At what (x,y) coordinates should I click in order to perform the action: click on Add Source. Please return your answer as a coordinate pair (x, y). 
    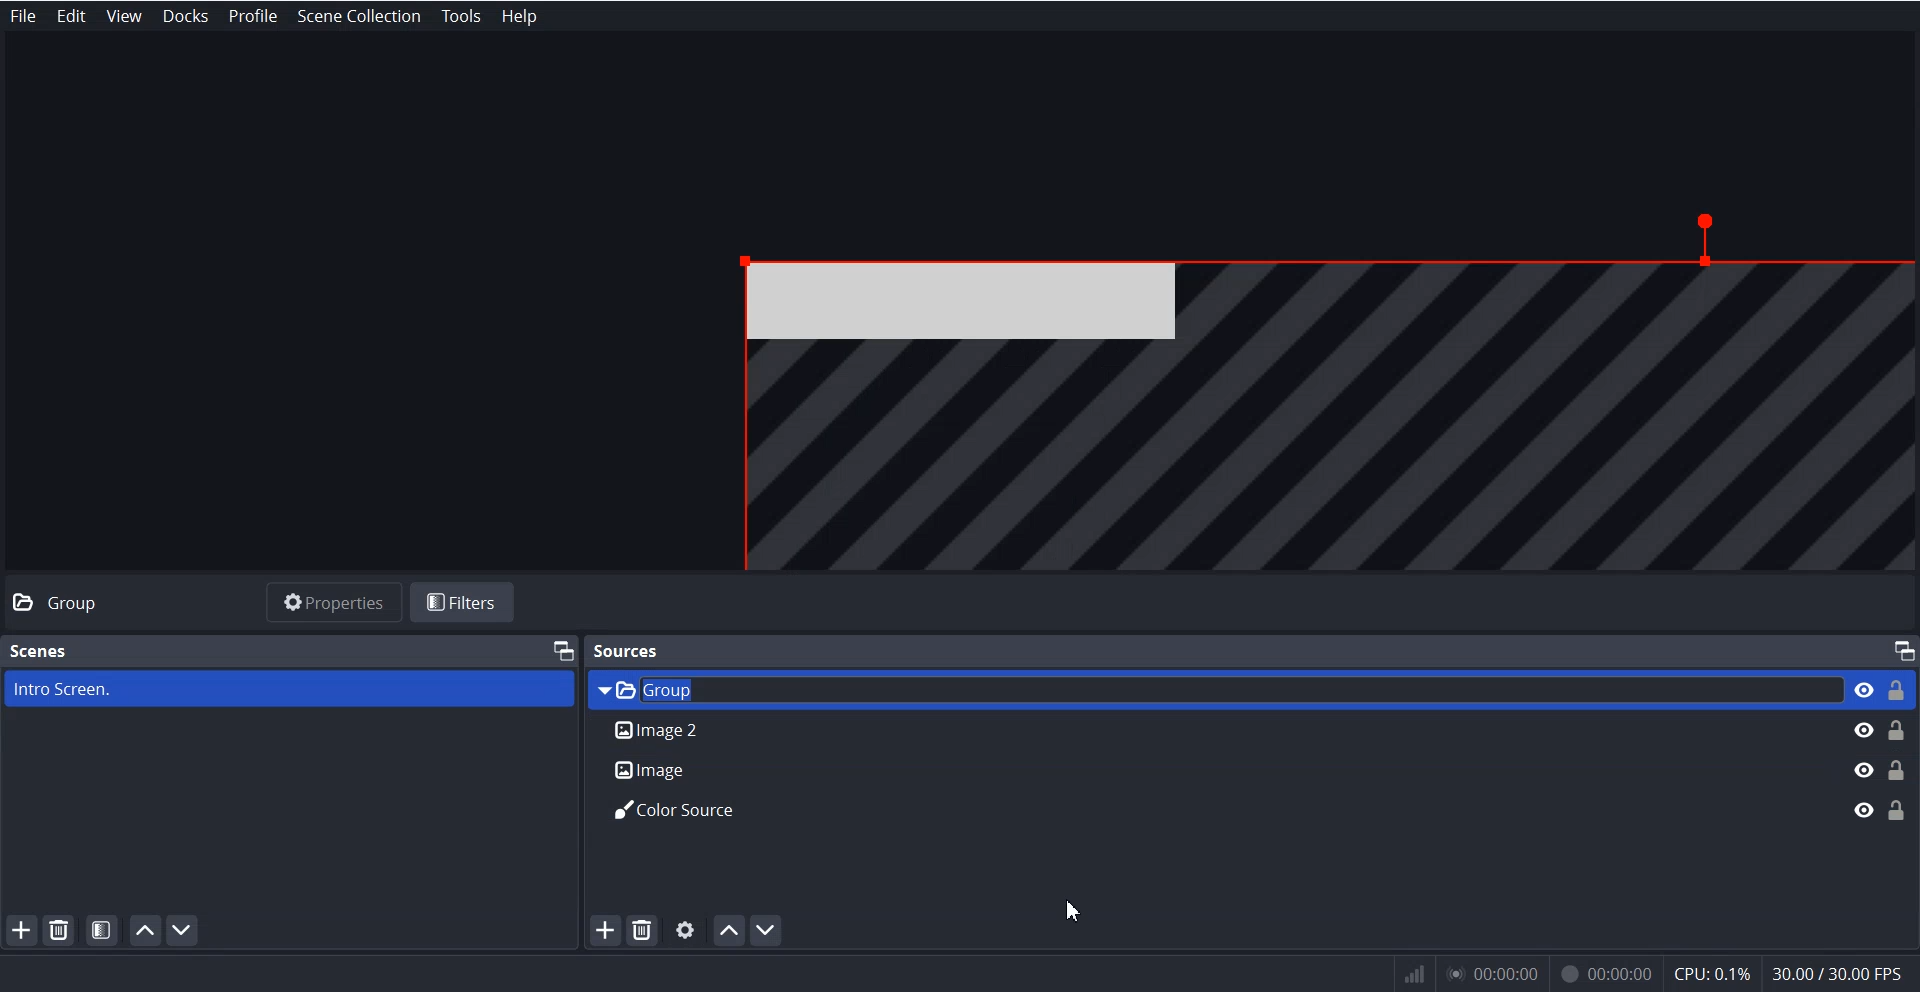
    Looking at the image, I should click on (602, 930).